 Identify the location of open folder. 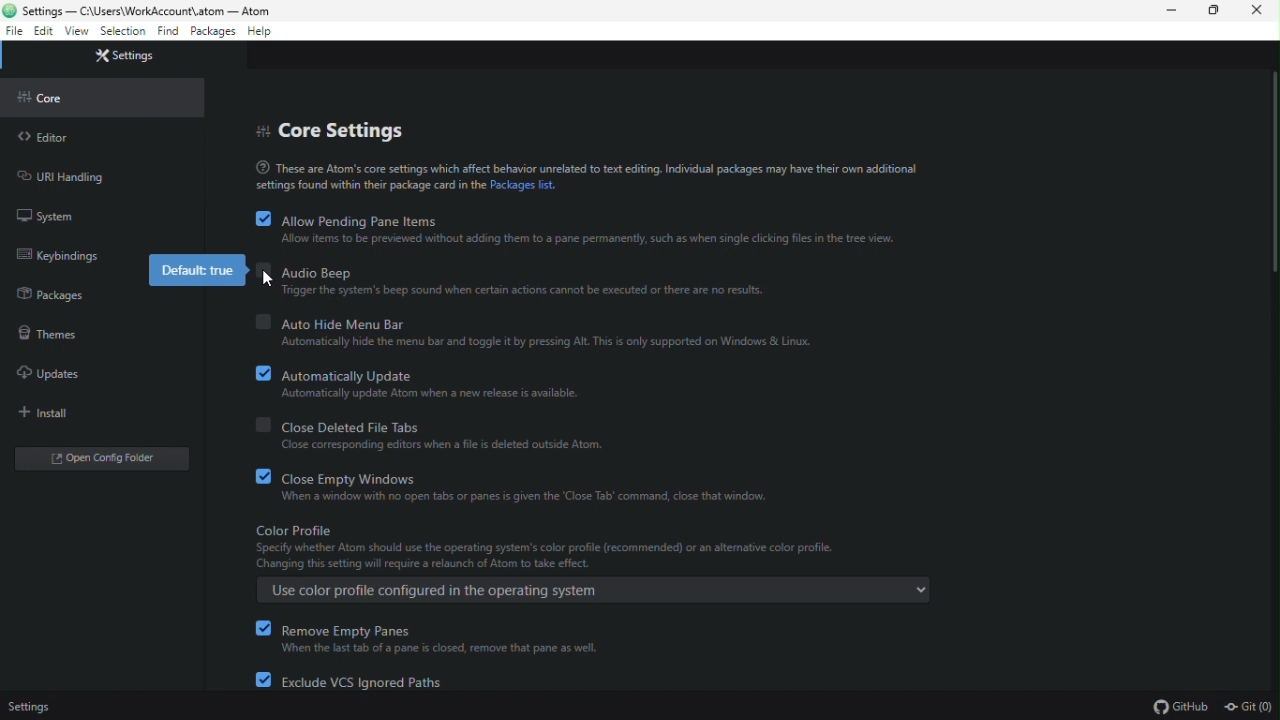
(106, 460).